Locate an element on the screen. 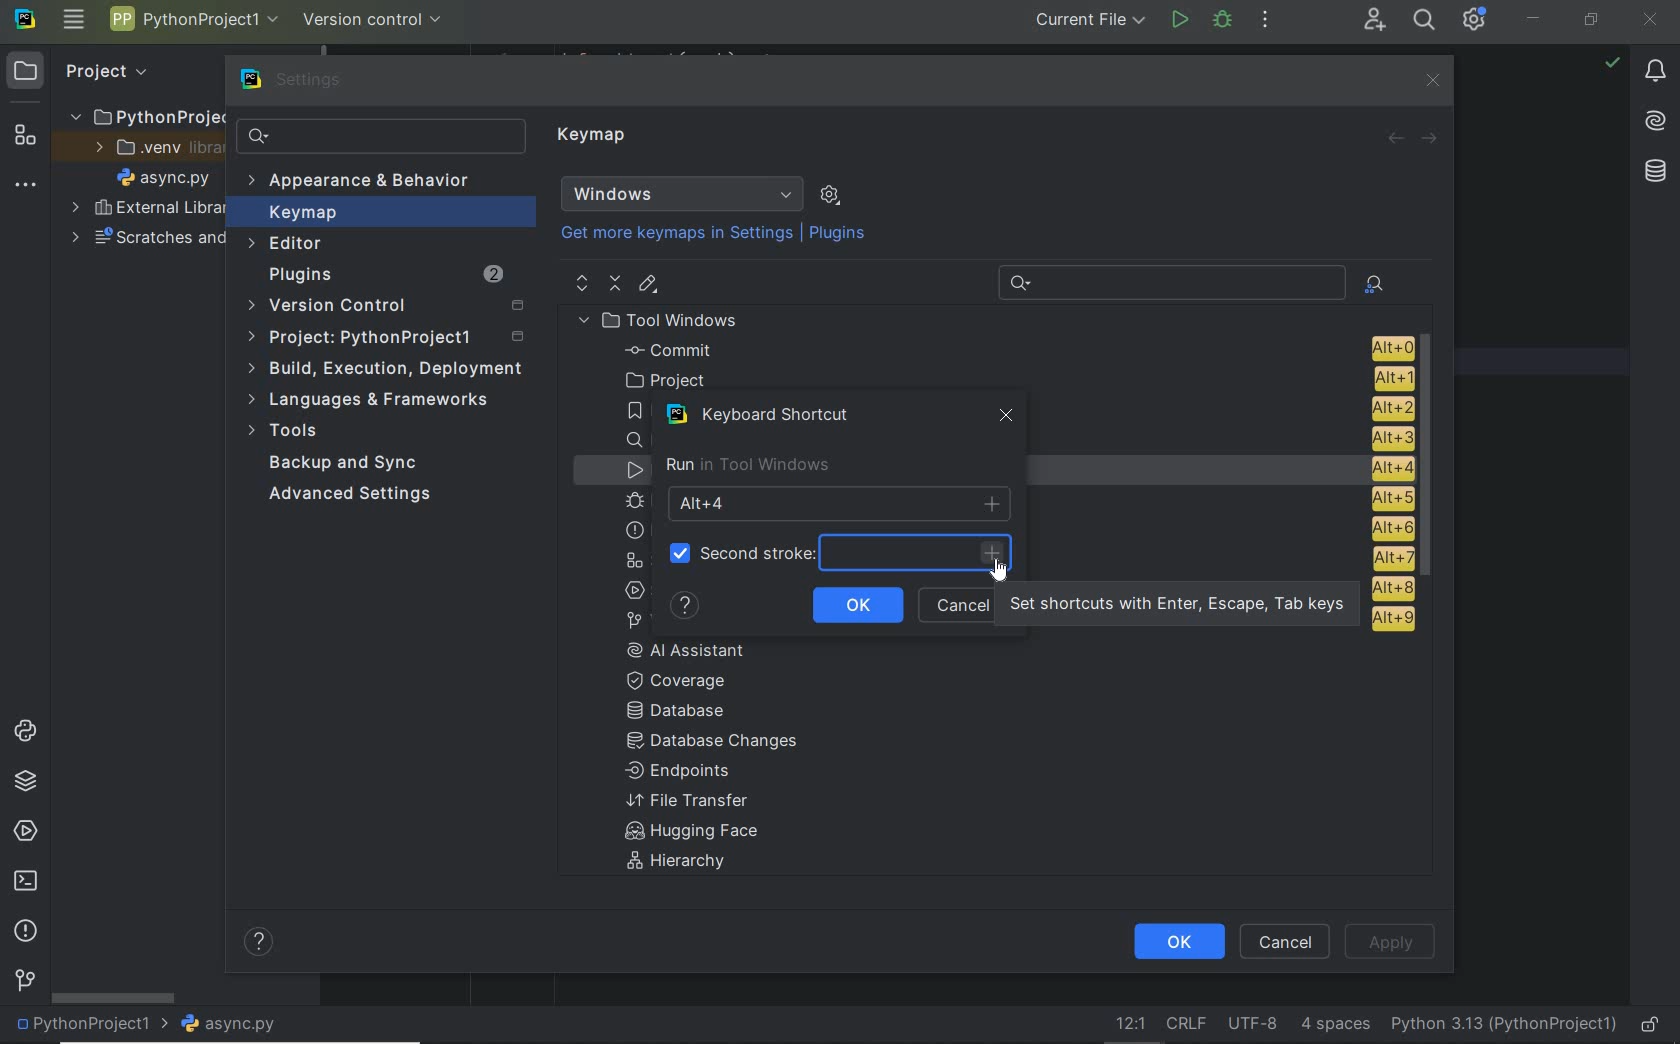 This screenshot has height=1044, width=1680. Windows is located at coordinates (682, 194).